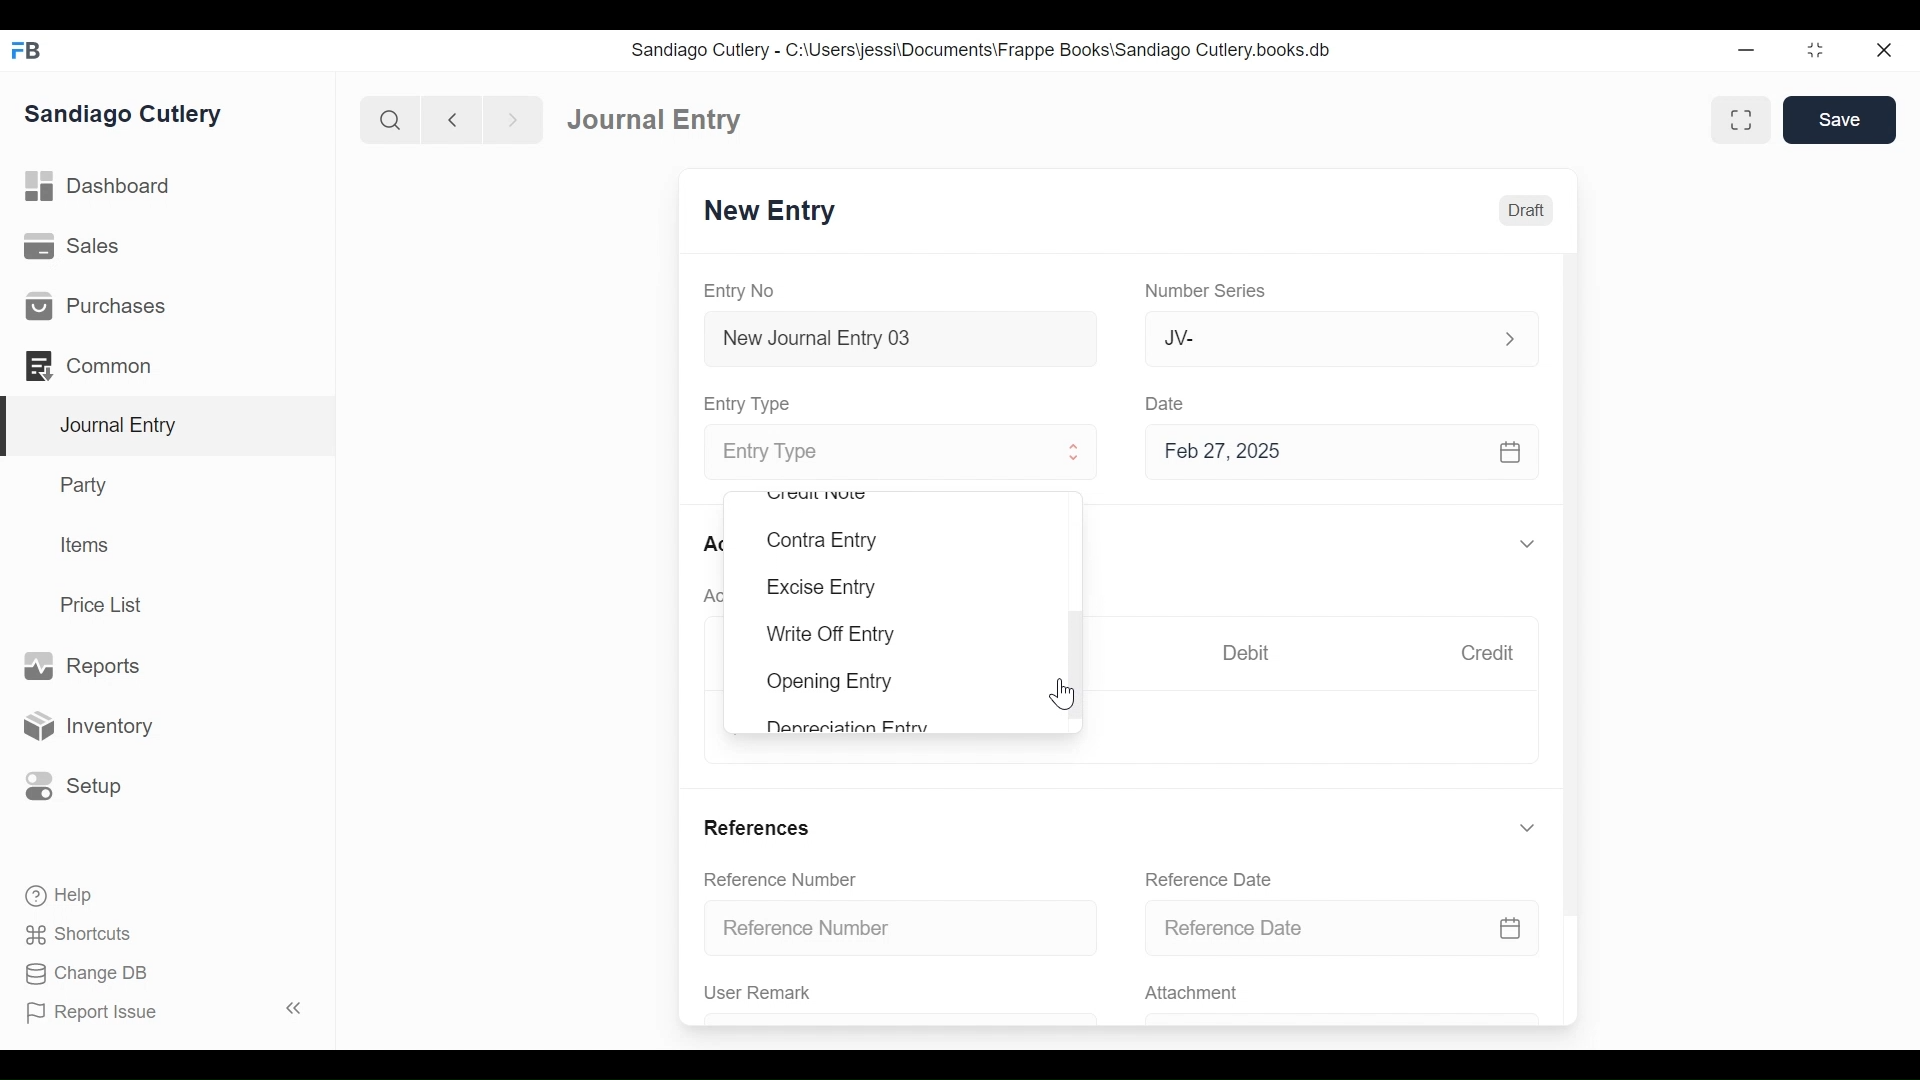 This screenshot has height=1080, width=1920. What do you see at coordinates (1168, 403) in the screenshot?
I see `Date` at bounding box center [1168, 403].